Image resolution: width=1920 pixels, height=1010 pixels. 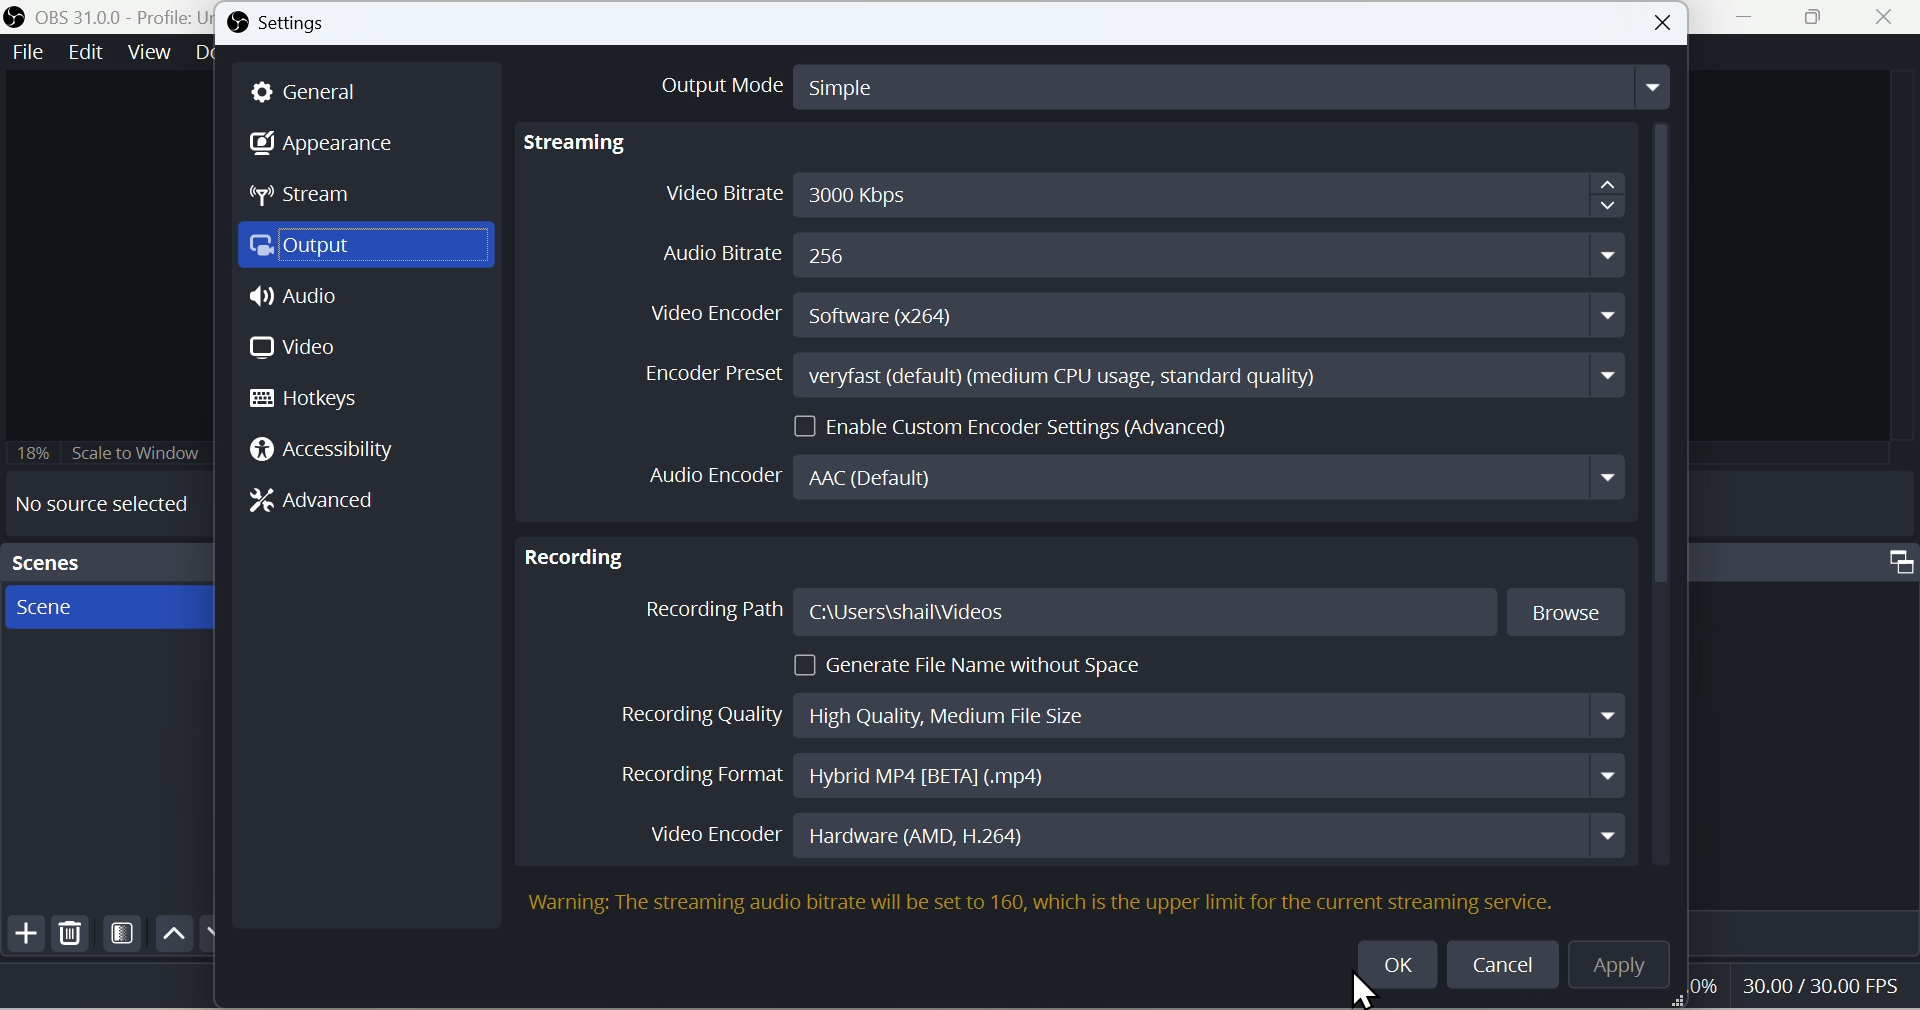 I want to click on Audio Encoder, so click(x=1143, y=893).